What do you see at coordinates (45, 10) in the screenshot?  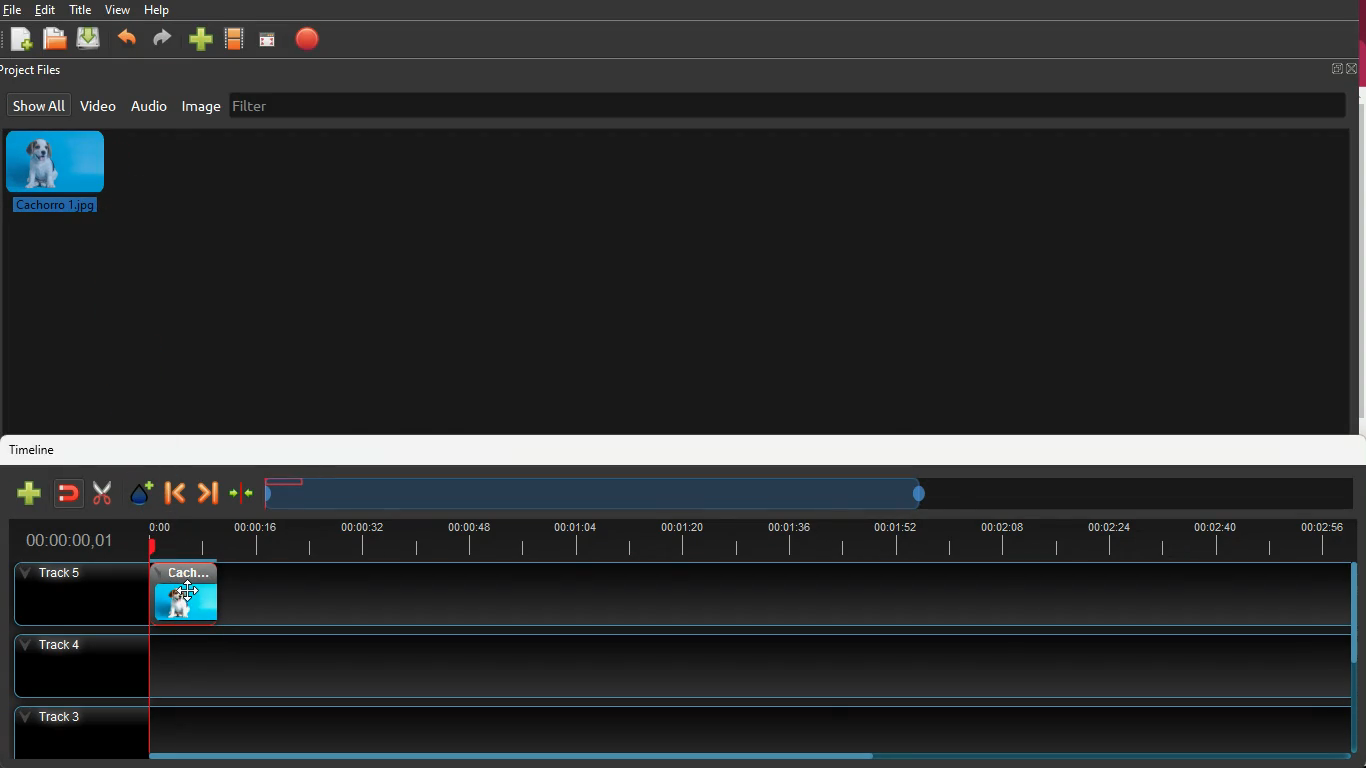 I see `edit` at bounding box center [45, 10].